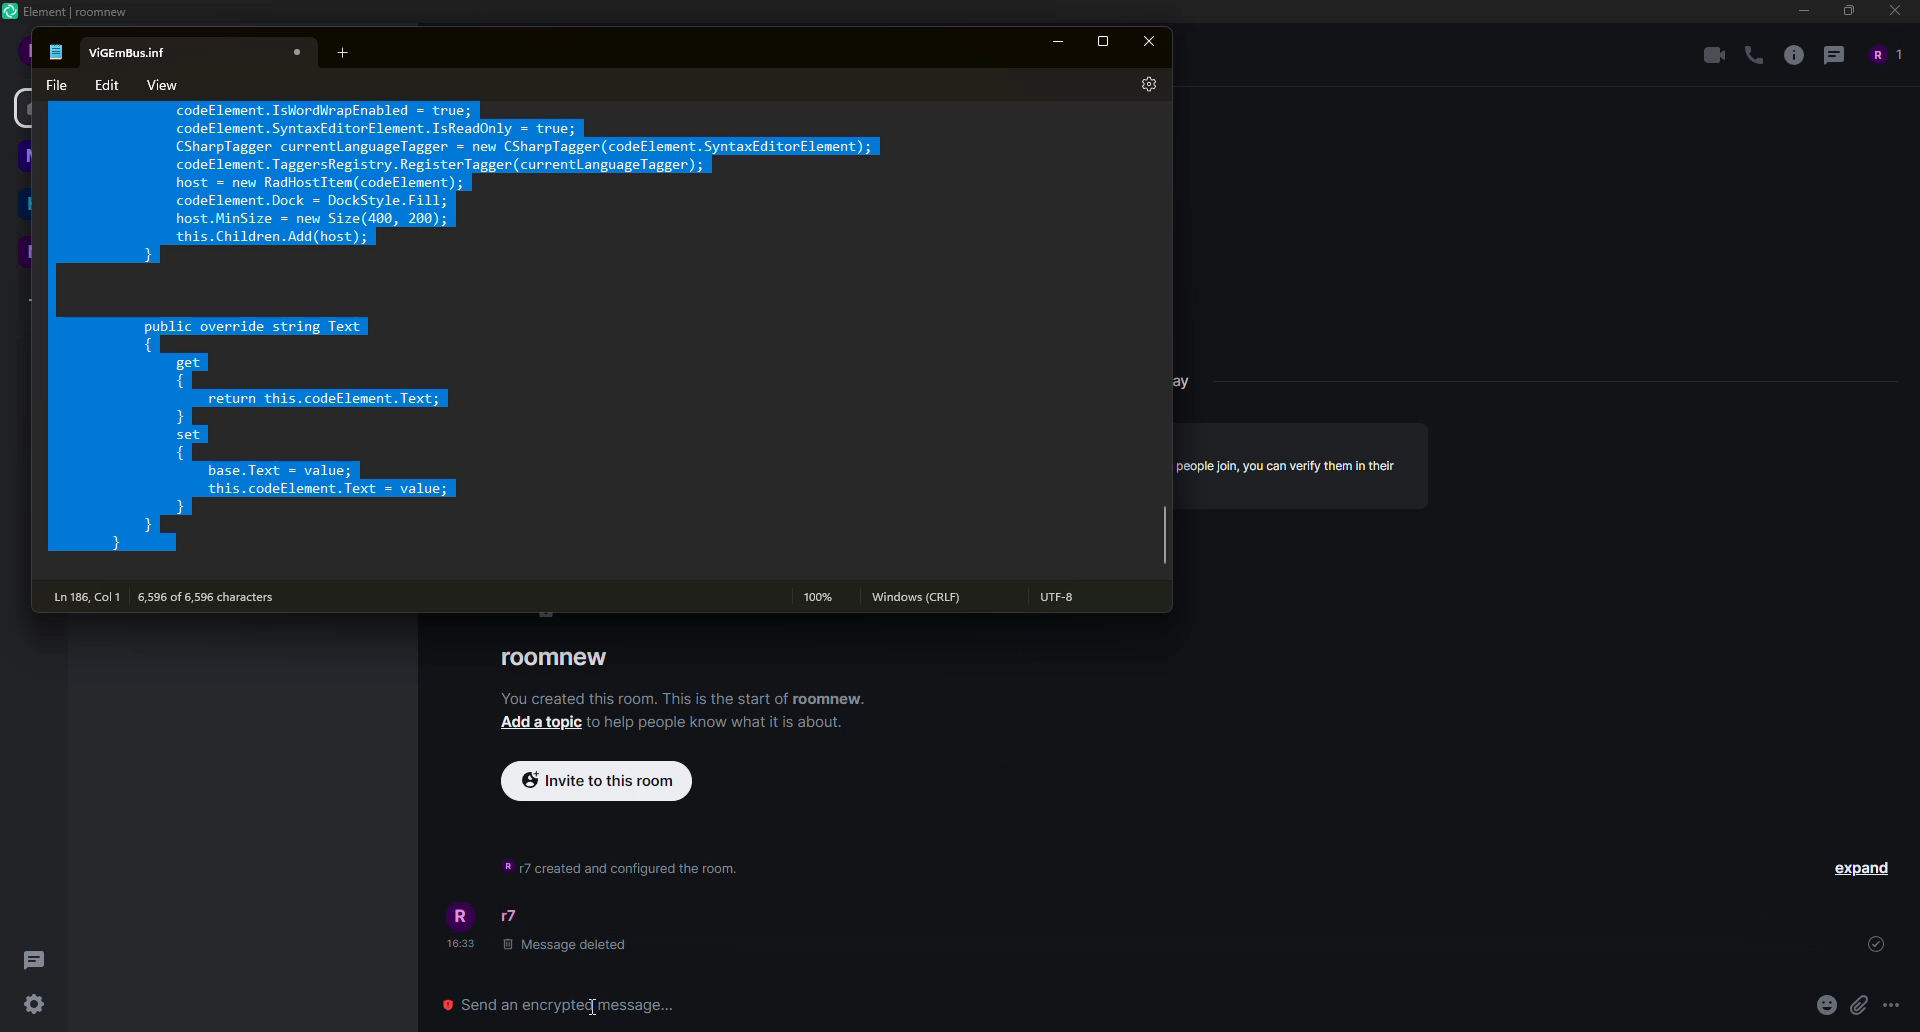 Image resolution: width=1920 pixels, height=1032 pixels. What do you see at coordinates (1801, 10) in the screenshot?
I see `minimize` at bounding box center [1801, 10].